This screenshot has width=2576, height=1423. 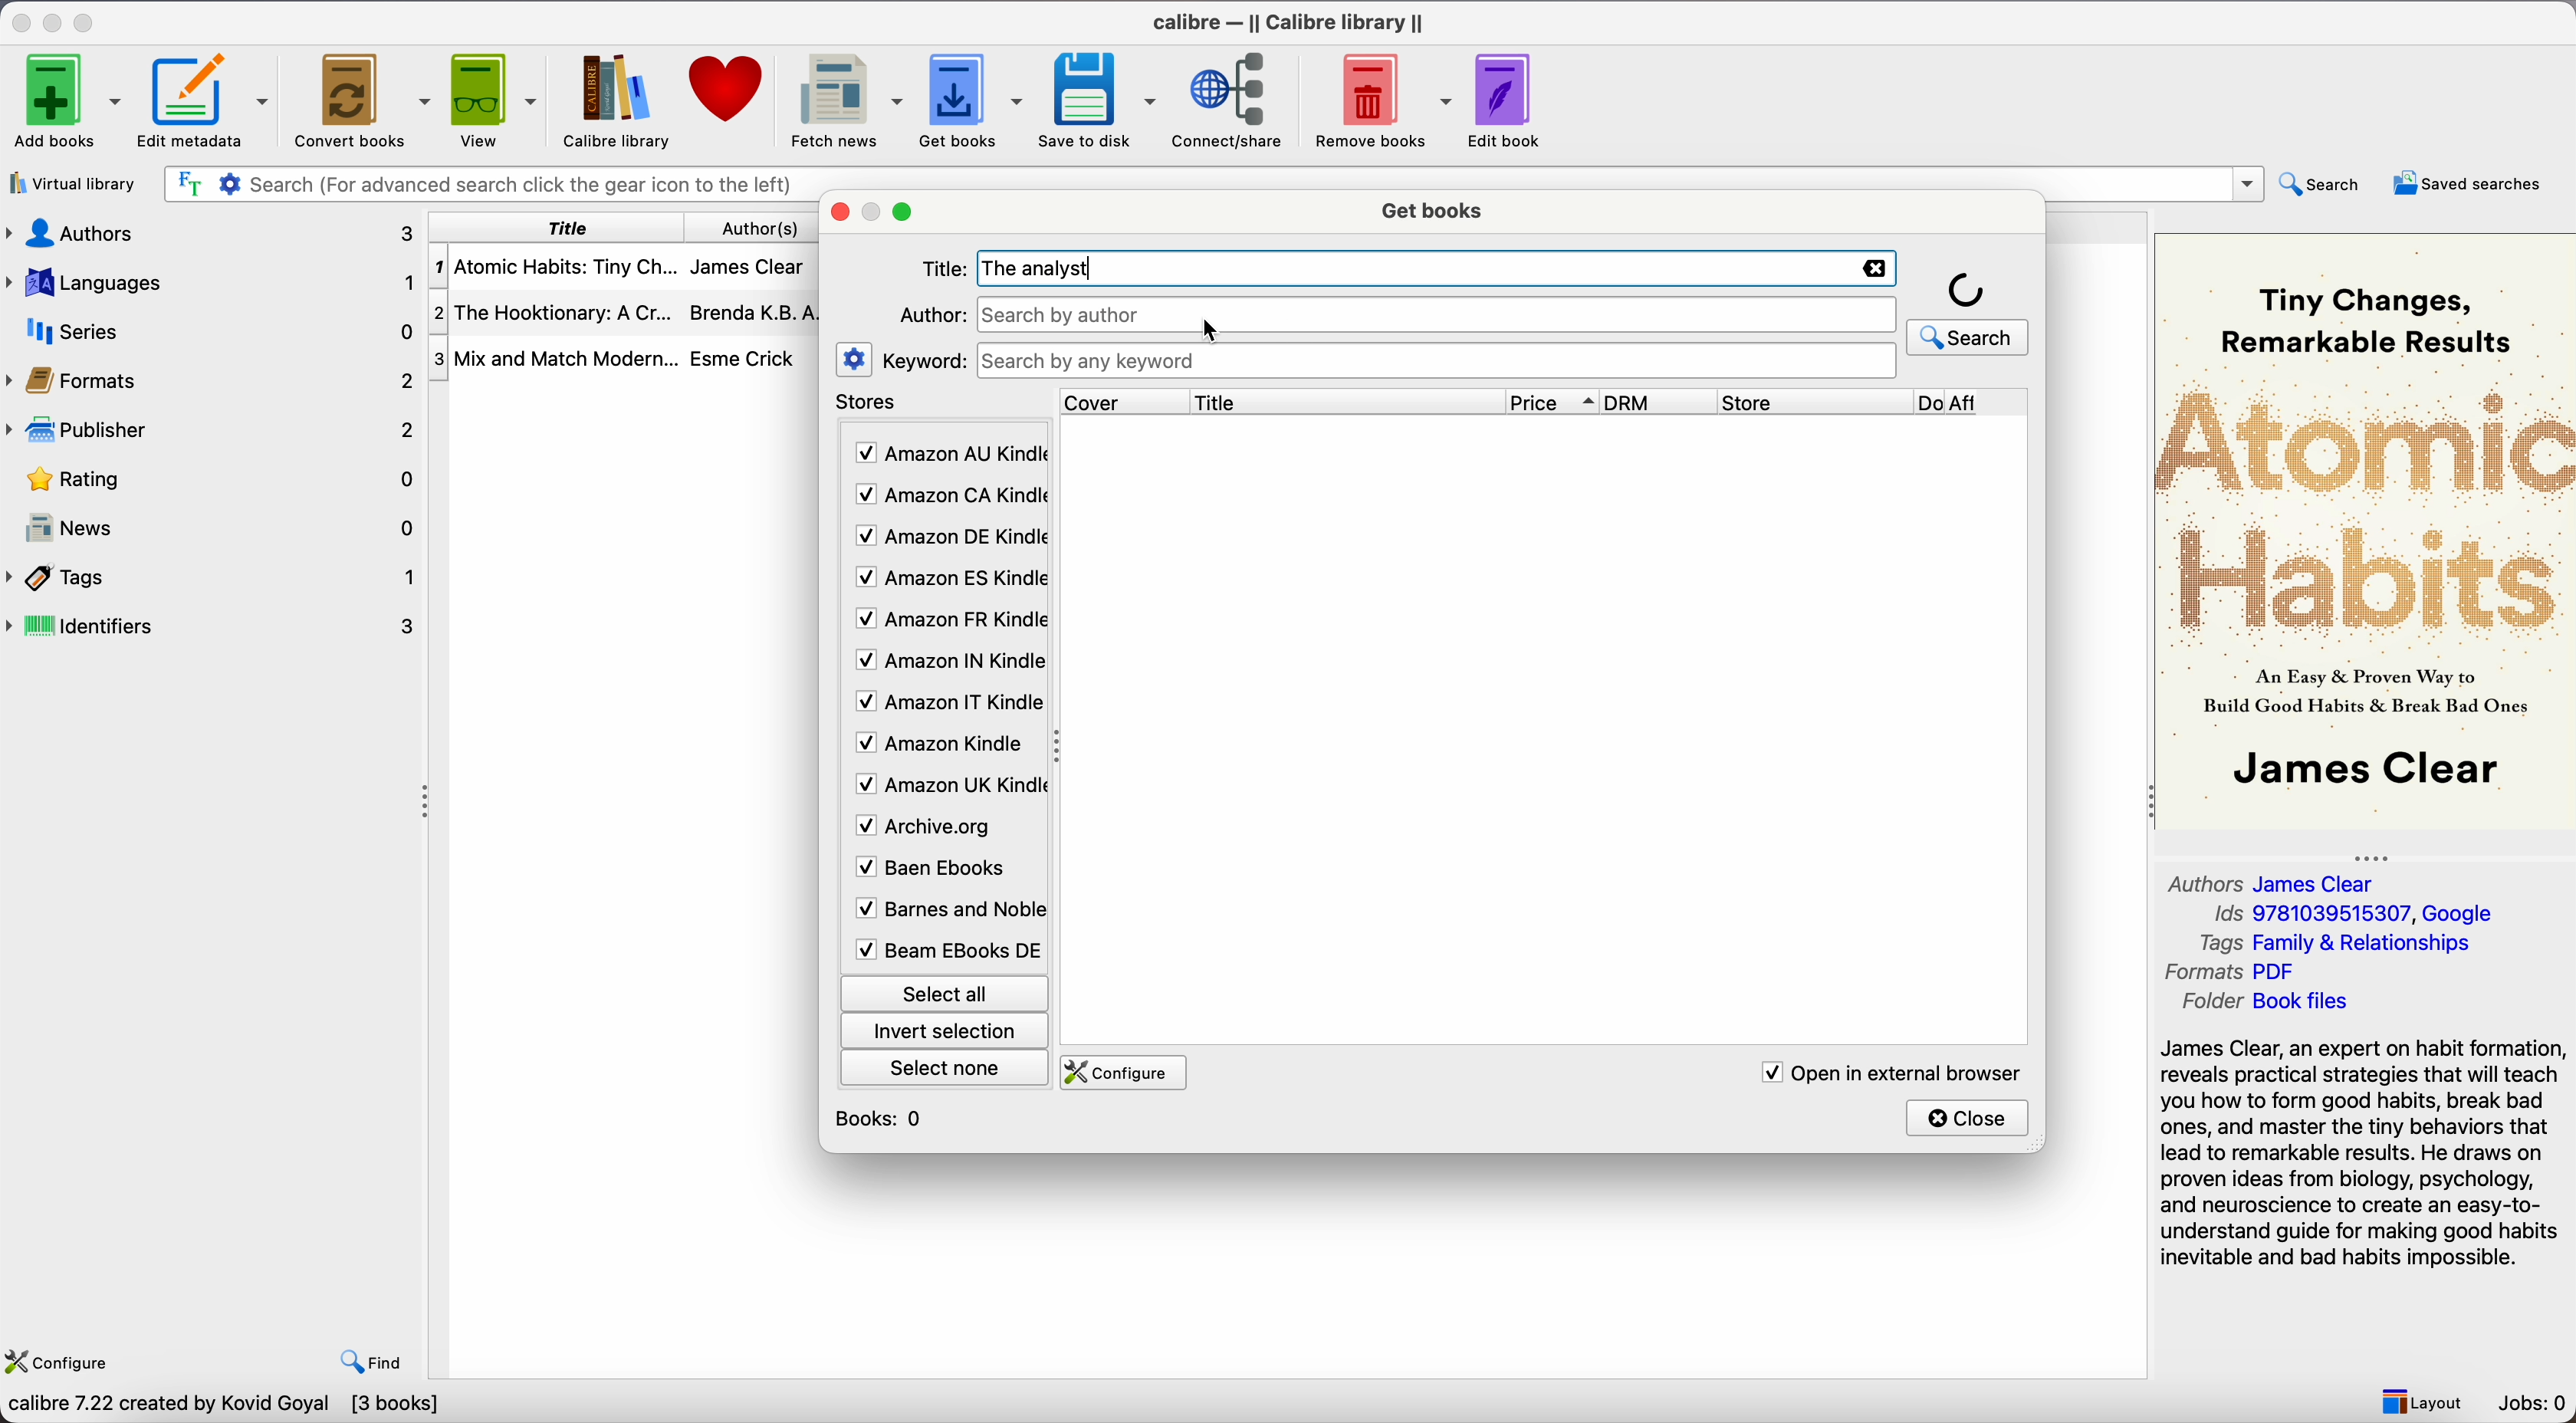 What do you see at coordinates (221, 624) in the screenshot?
I see `identifiers` at bounding box center [221, 624].